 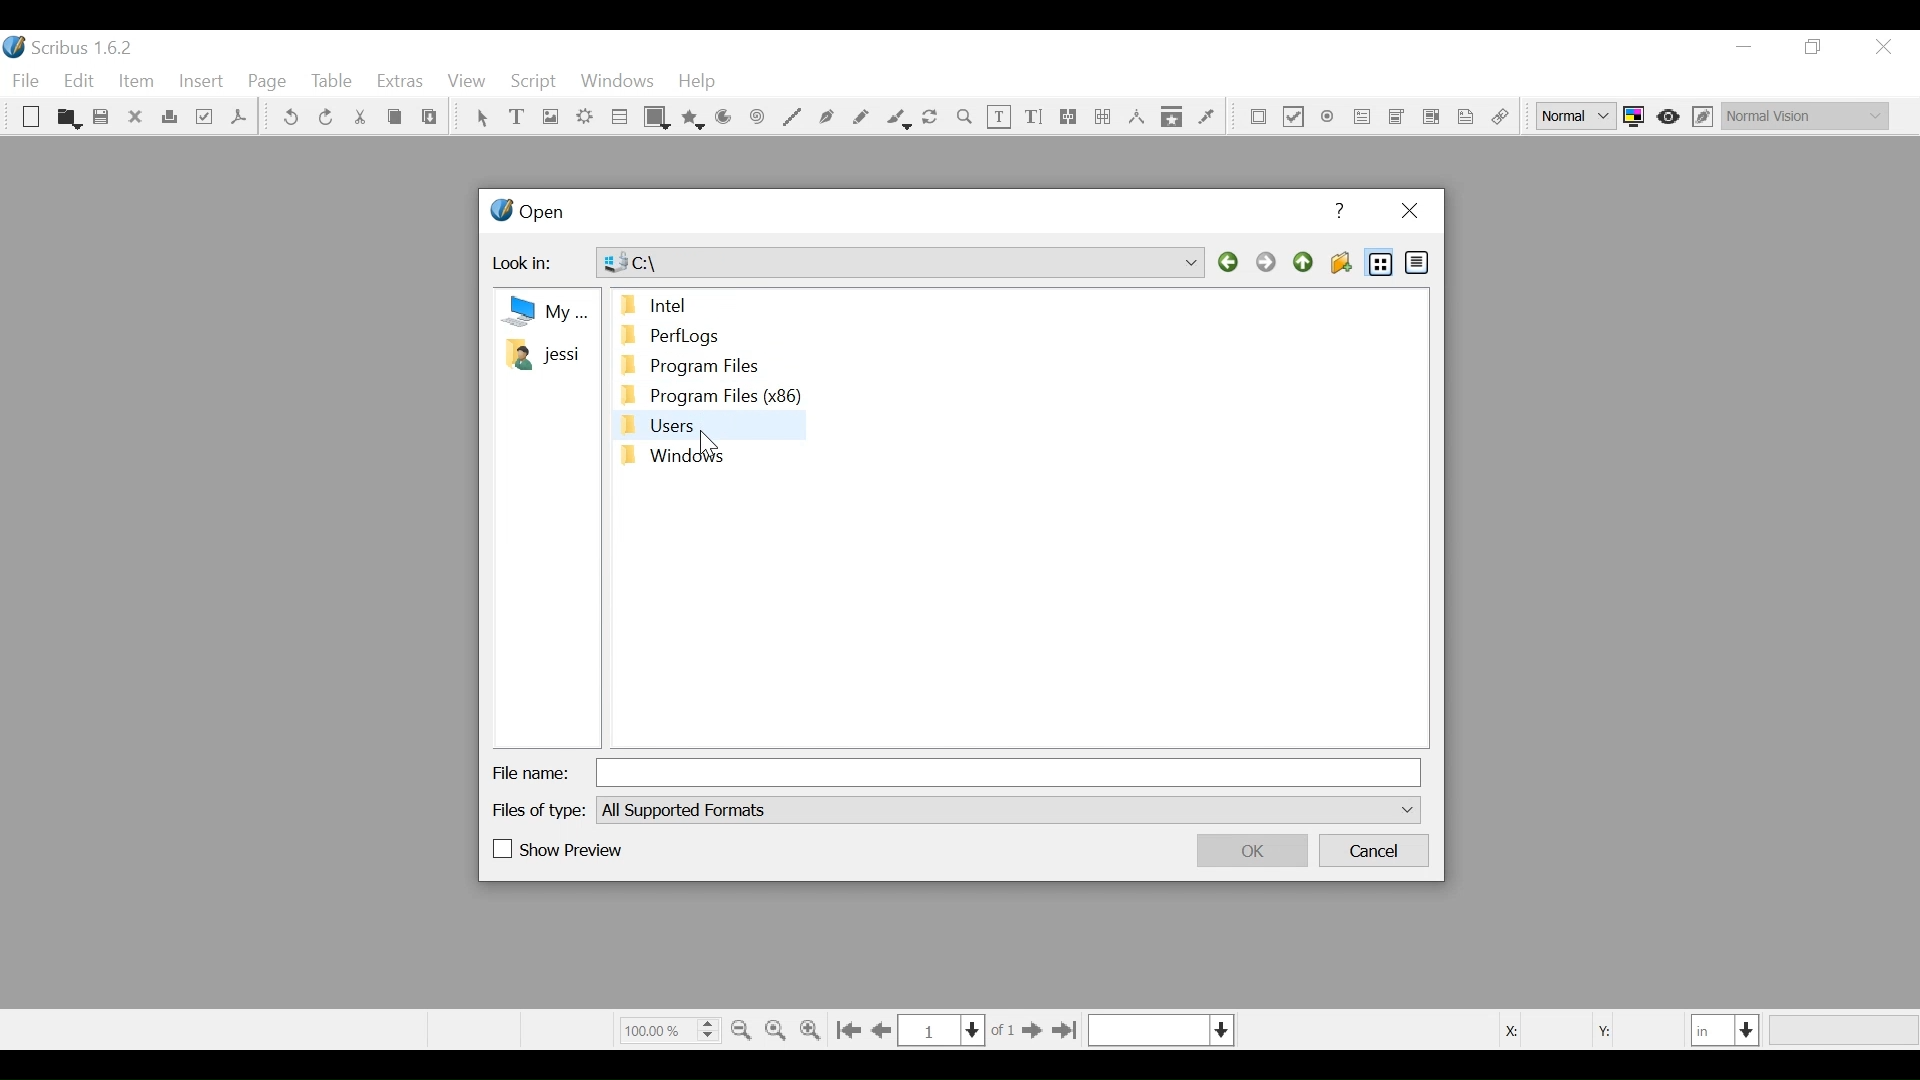 I want to click on Cancel, so click(x=1376, y=852).